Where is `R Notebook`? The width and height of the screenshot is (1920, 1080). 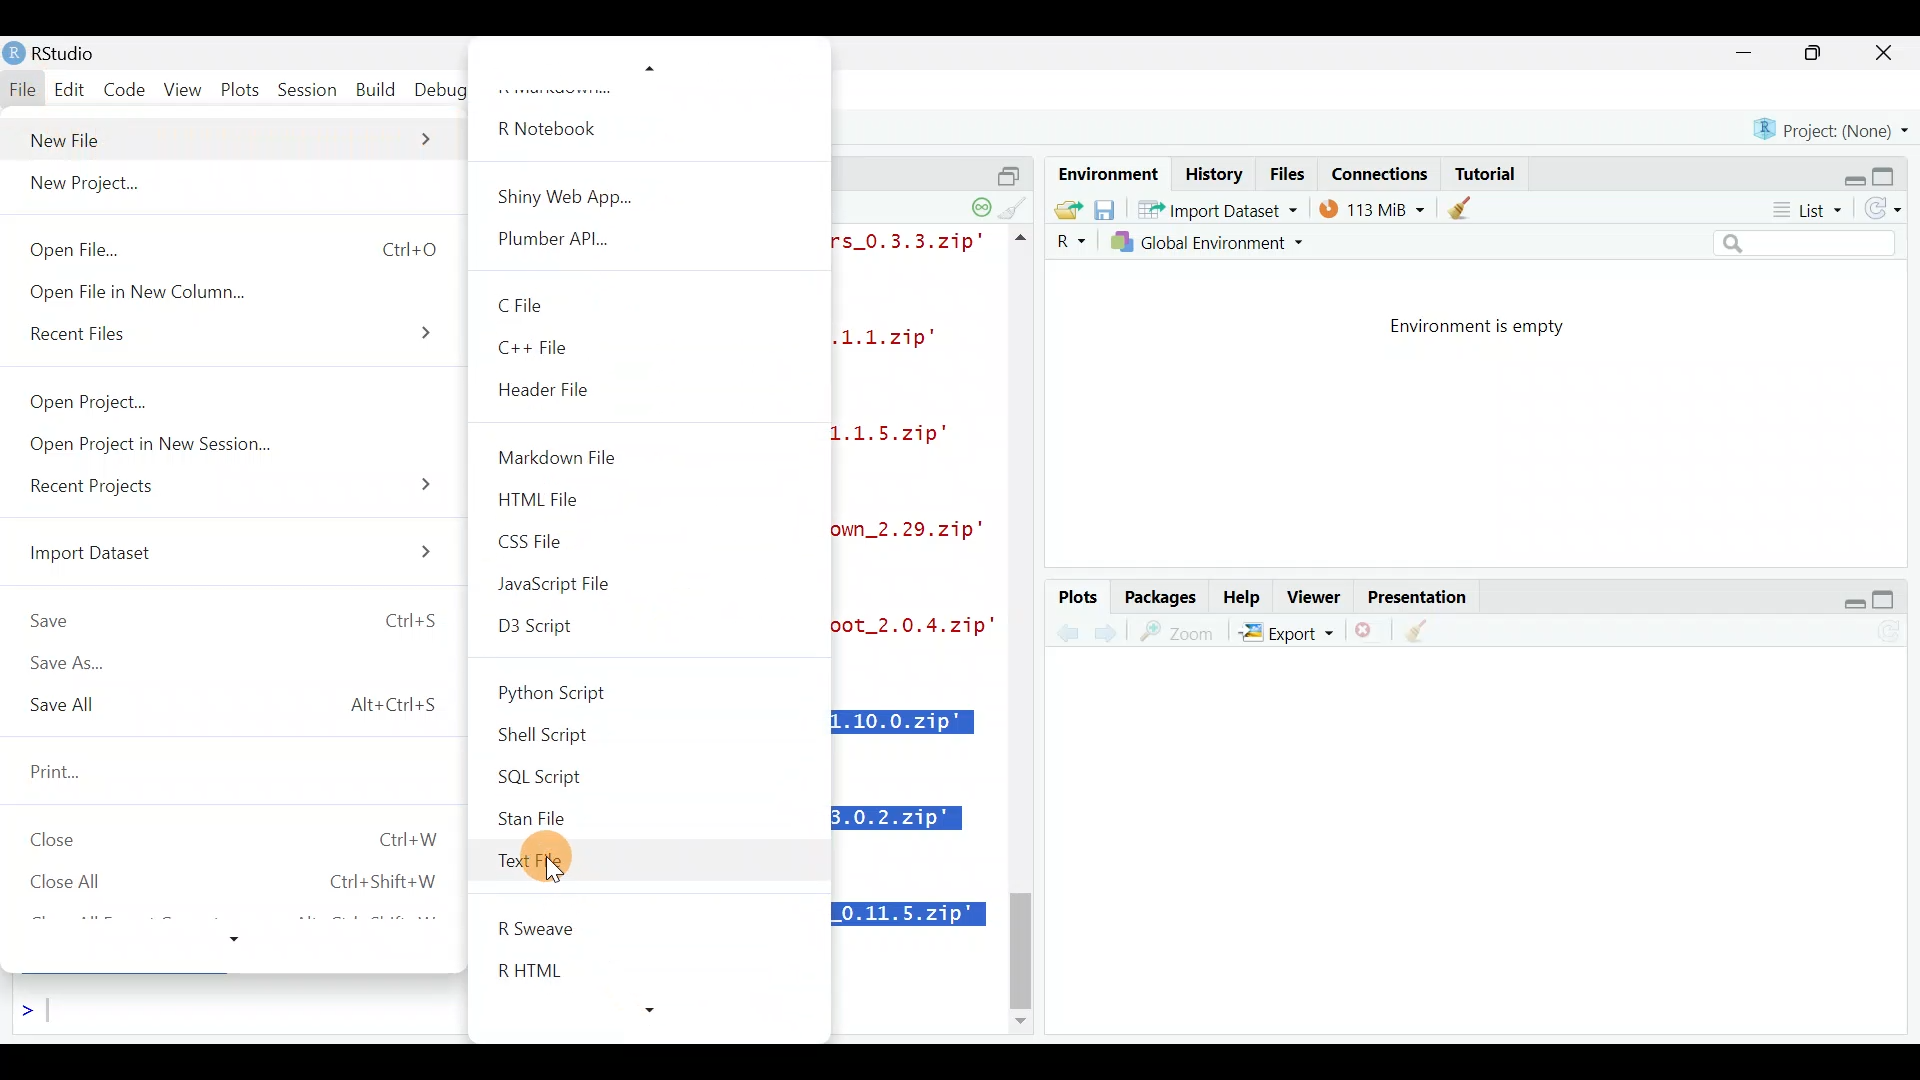
R Notebook is located at coordinates (554, 128).